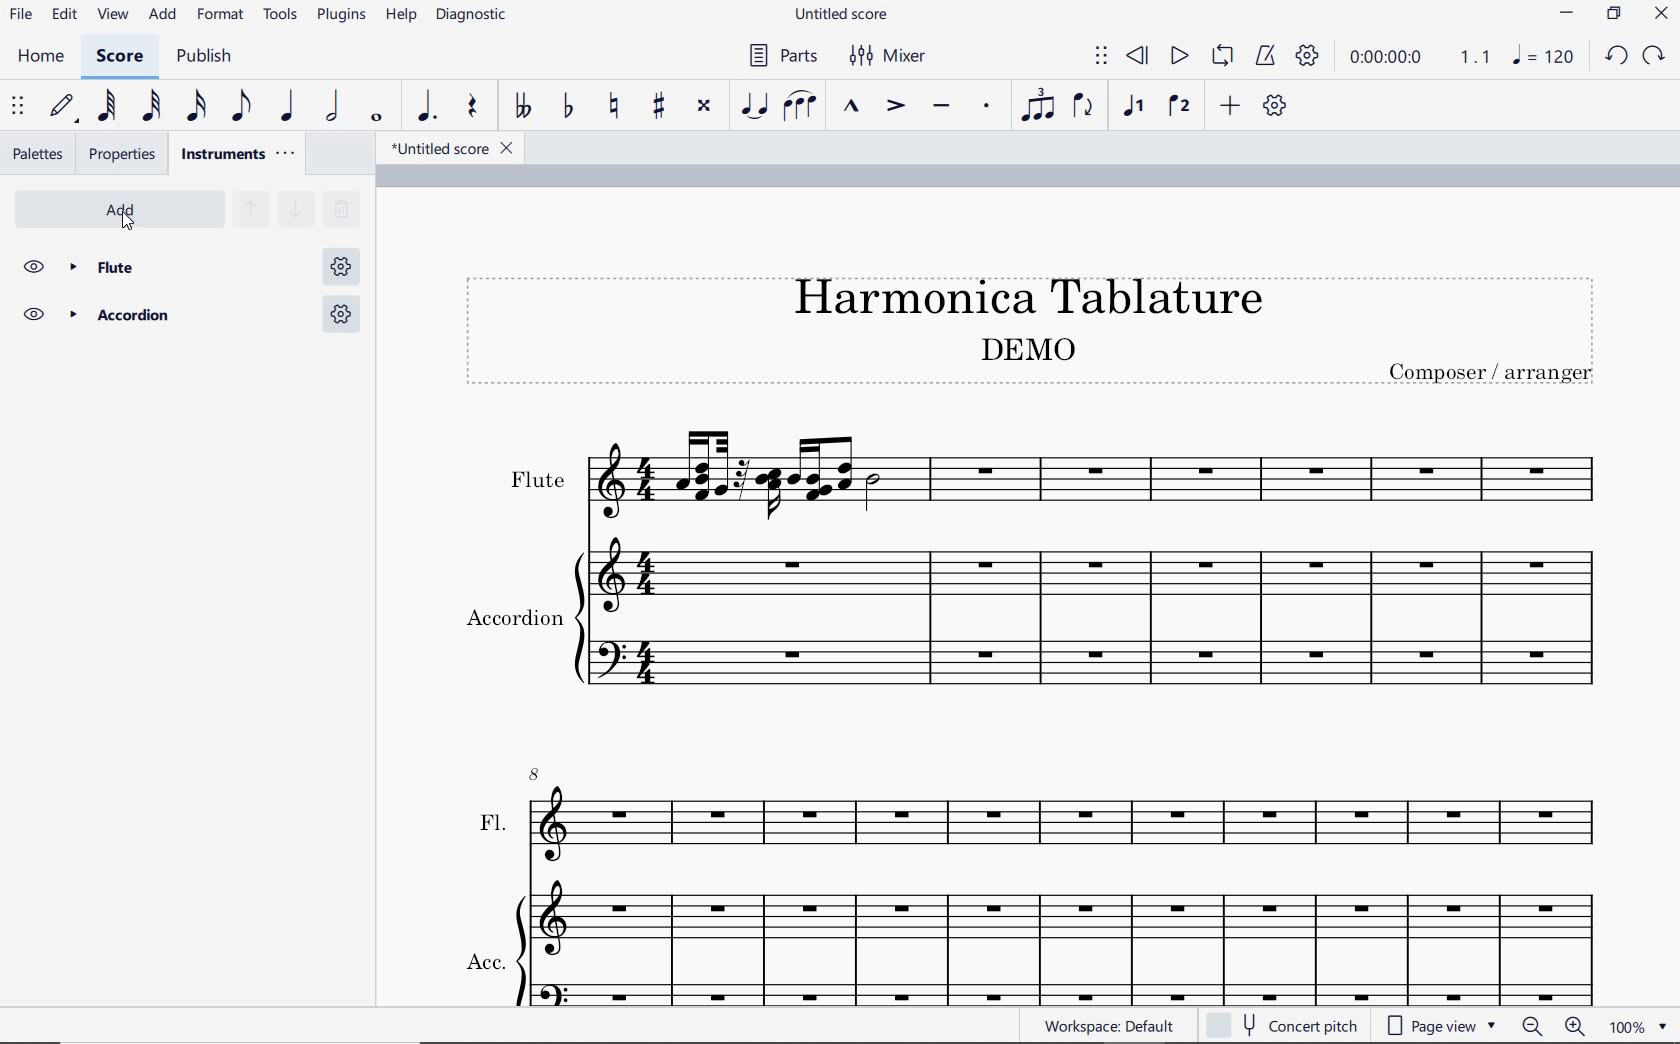  What do you see at coordinates (220, 16) in the screenshot?
I see `FORMAT` at bounding box center [220, 16].